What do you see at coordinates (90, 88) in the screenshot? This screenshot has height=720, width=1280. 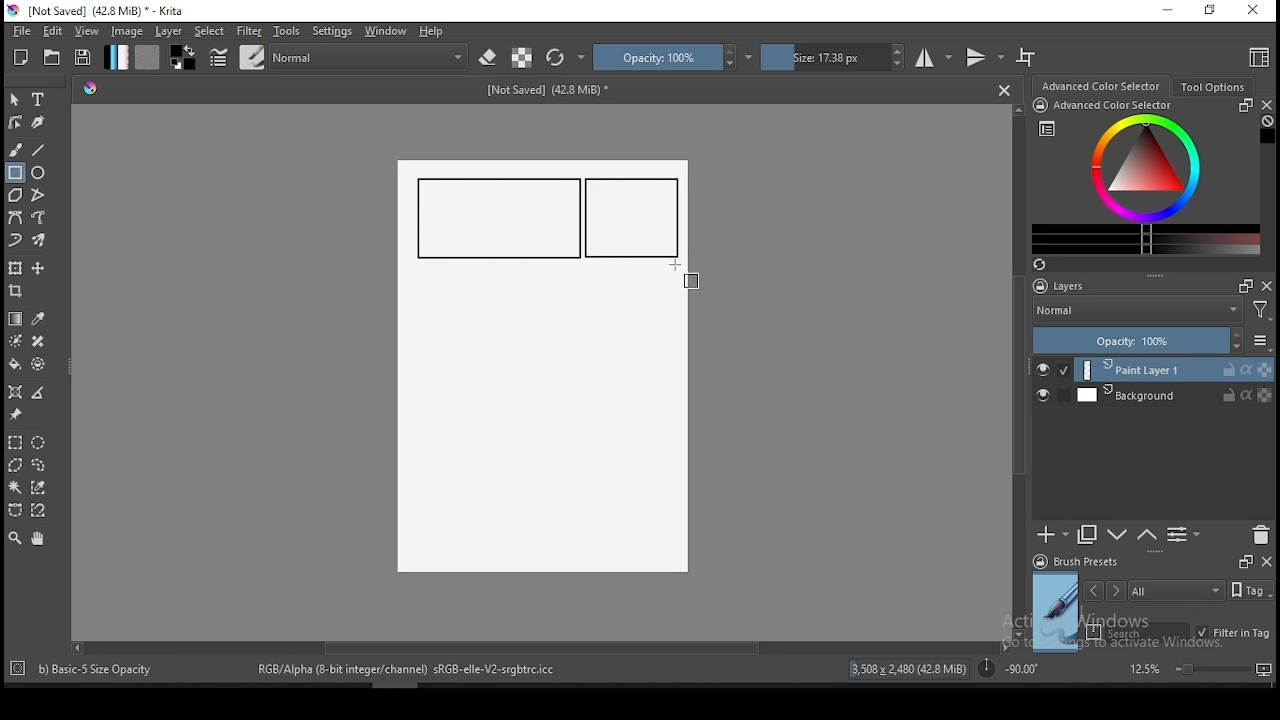 I see `Hue` at bounding box center [90, 88].